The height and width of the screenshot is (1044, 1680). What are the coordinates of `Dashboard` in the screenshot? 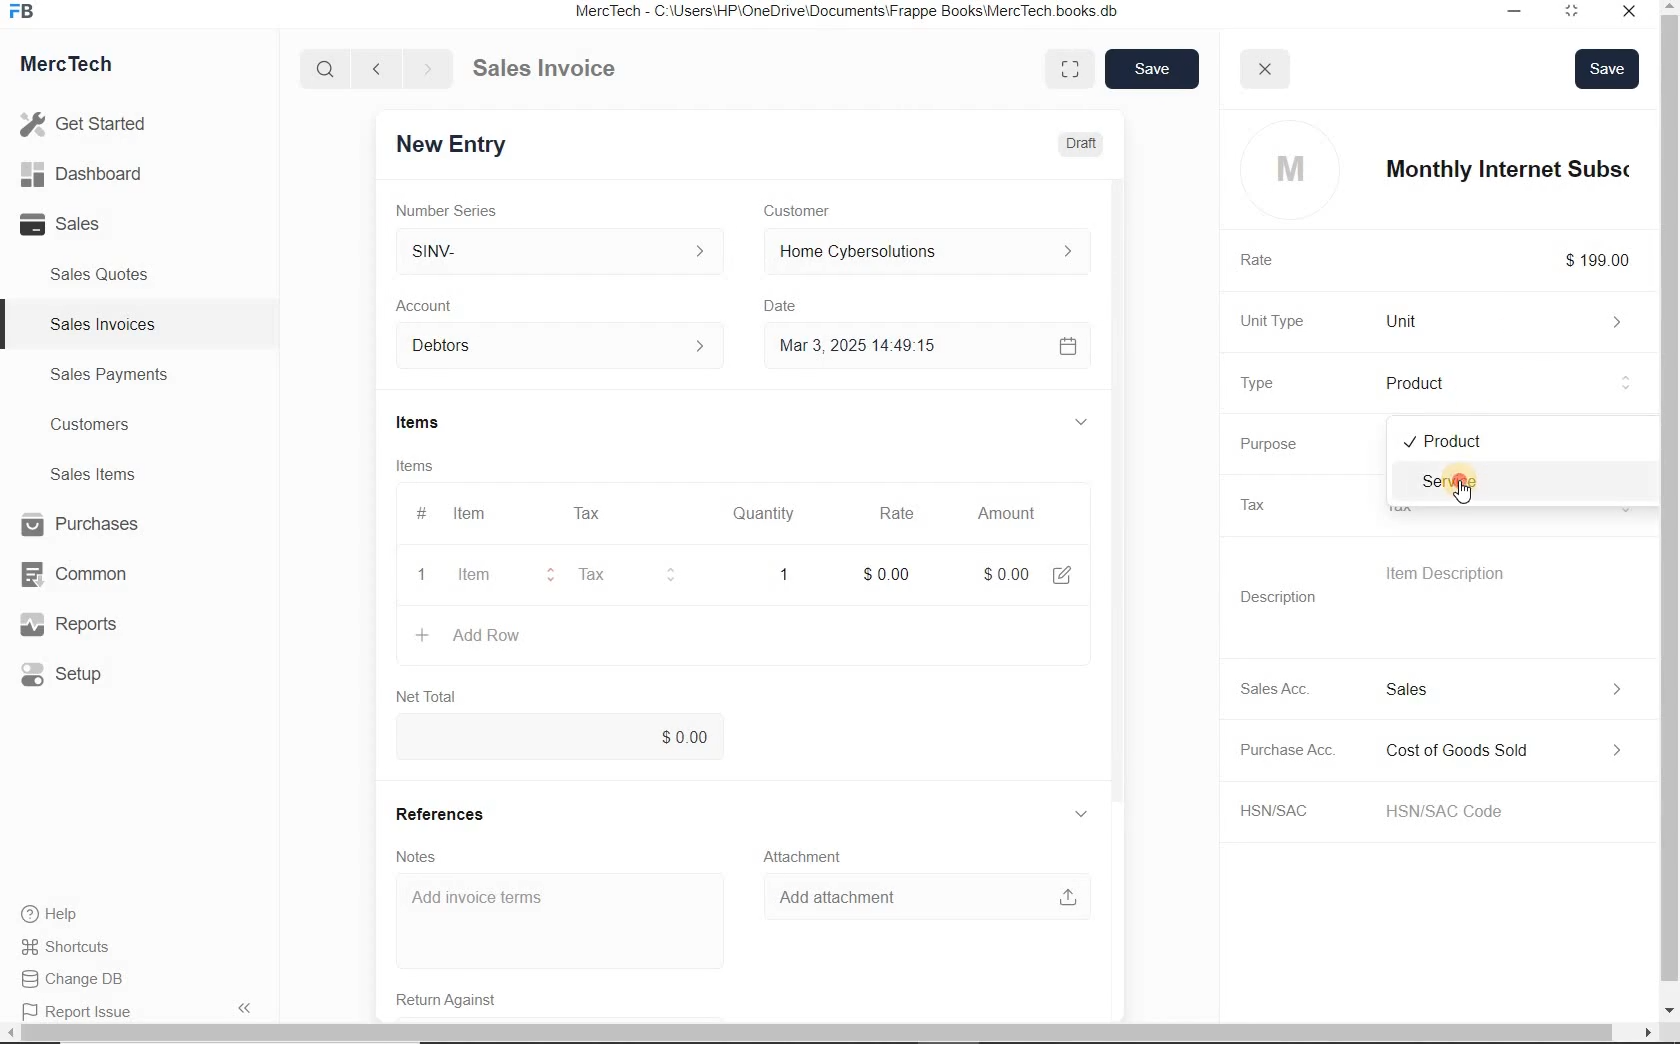 It's located at (91, 175).